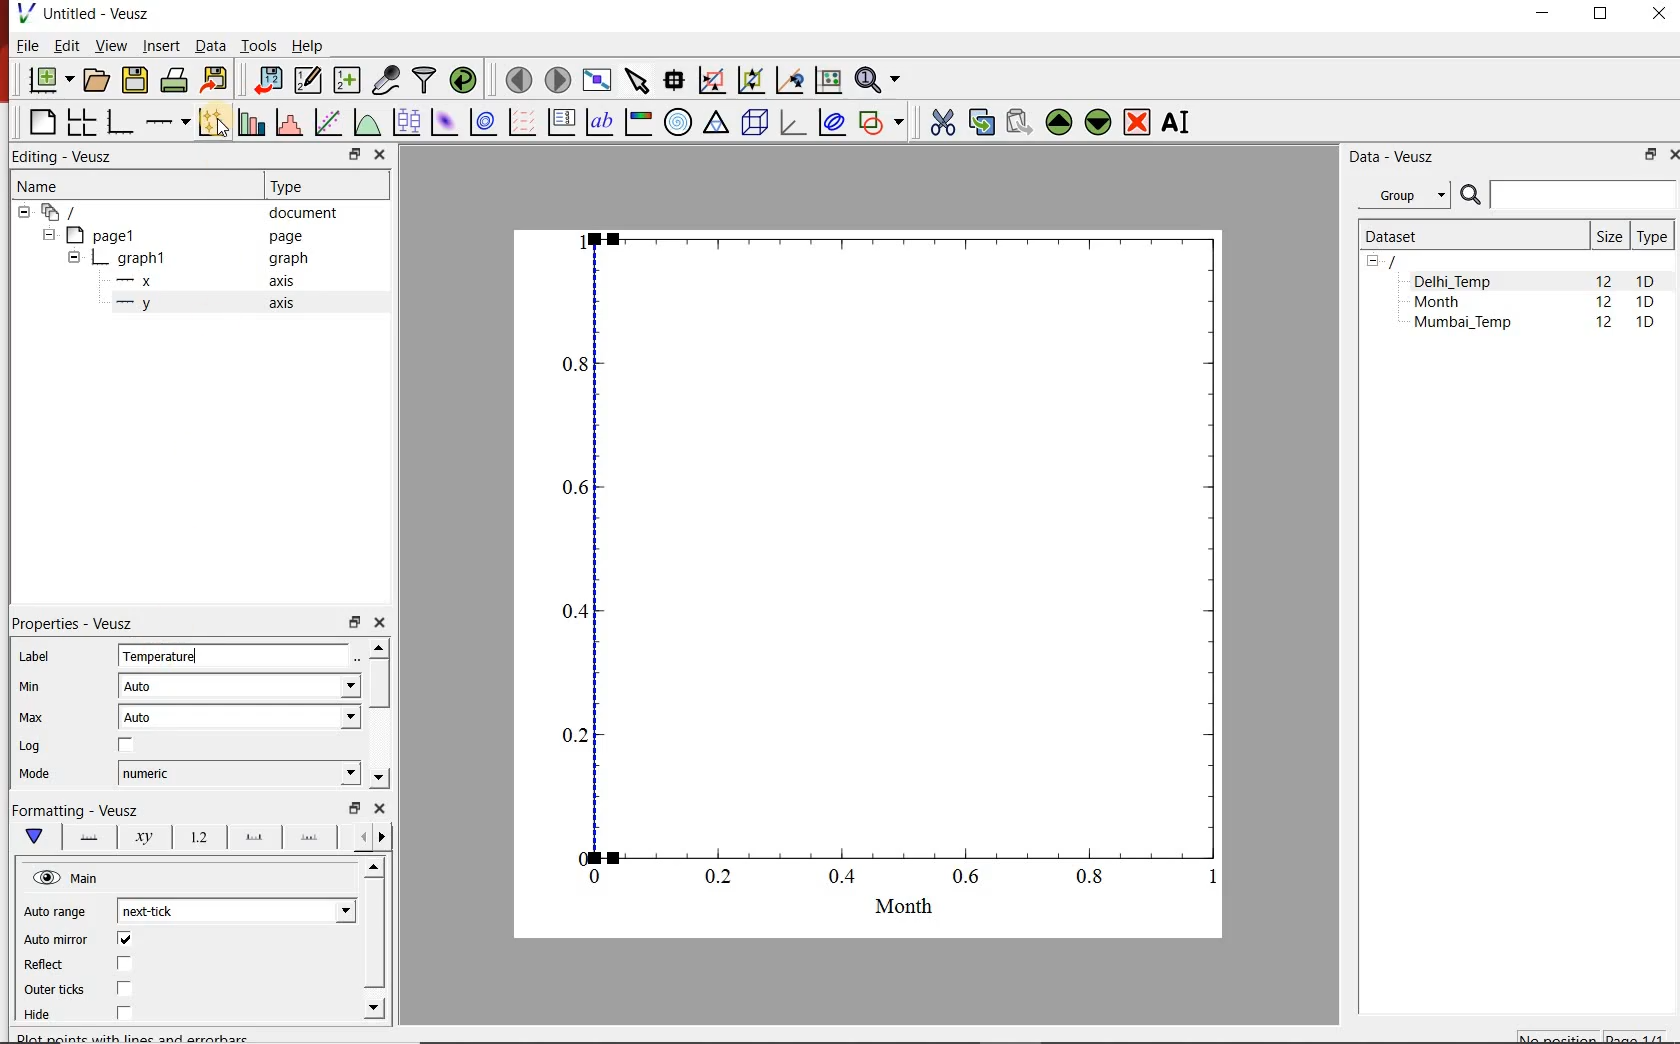 This screenshot has width=1680, height=1044. What do you see at coordinates (1567, 196) in the screenshot?
I see `SEARCH DATASETS` at bounding box center [1567, 196].